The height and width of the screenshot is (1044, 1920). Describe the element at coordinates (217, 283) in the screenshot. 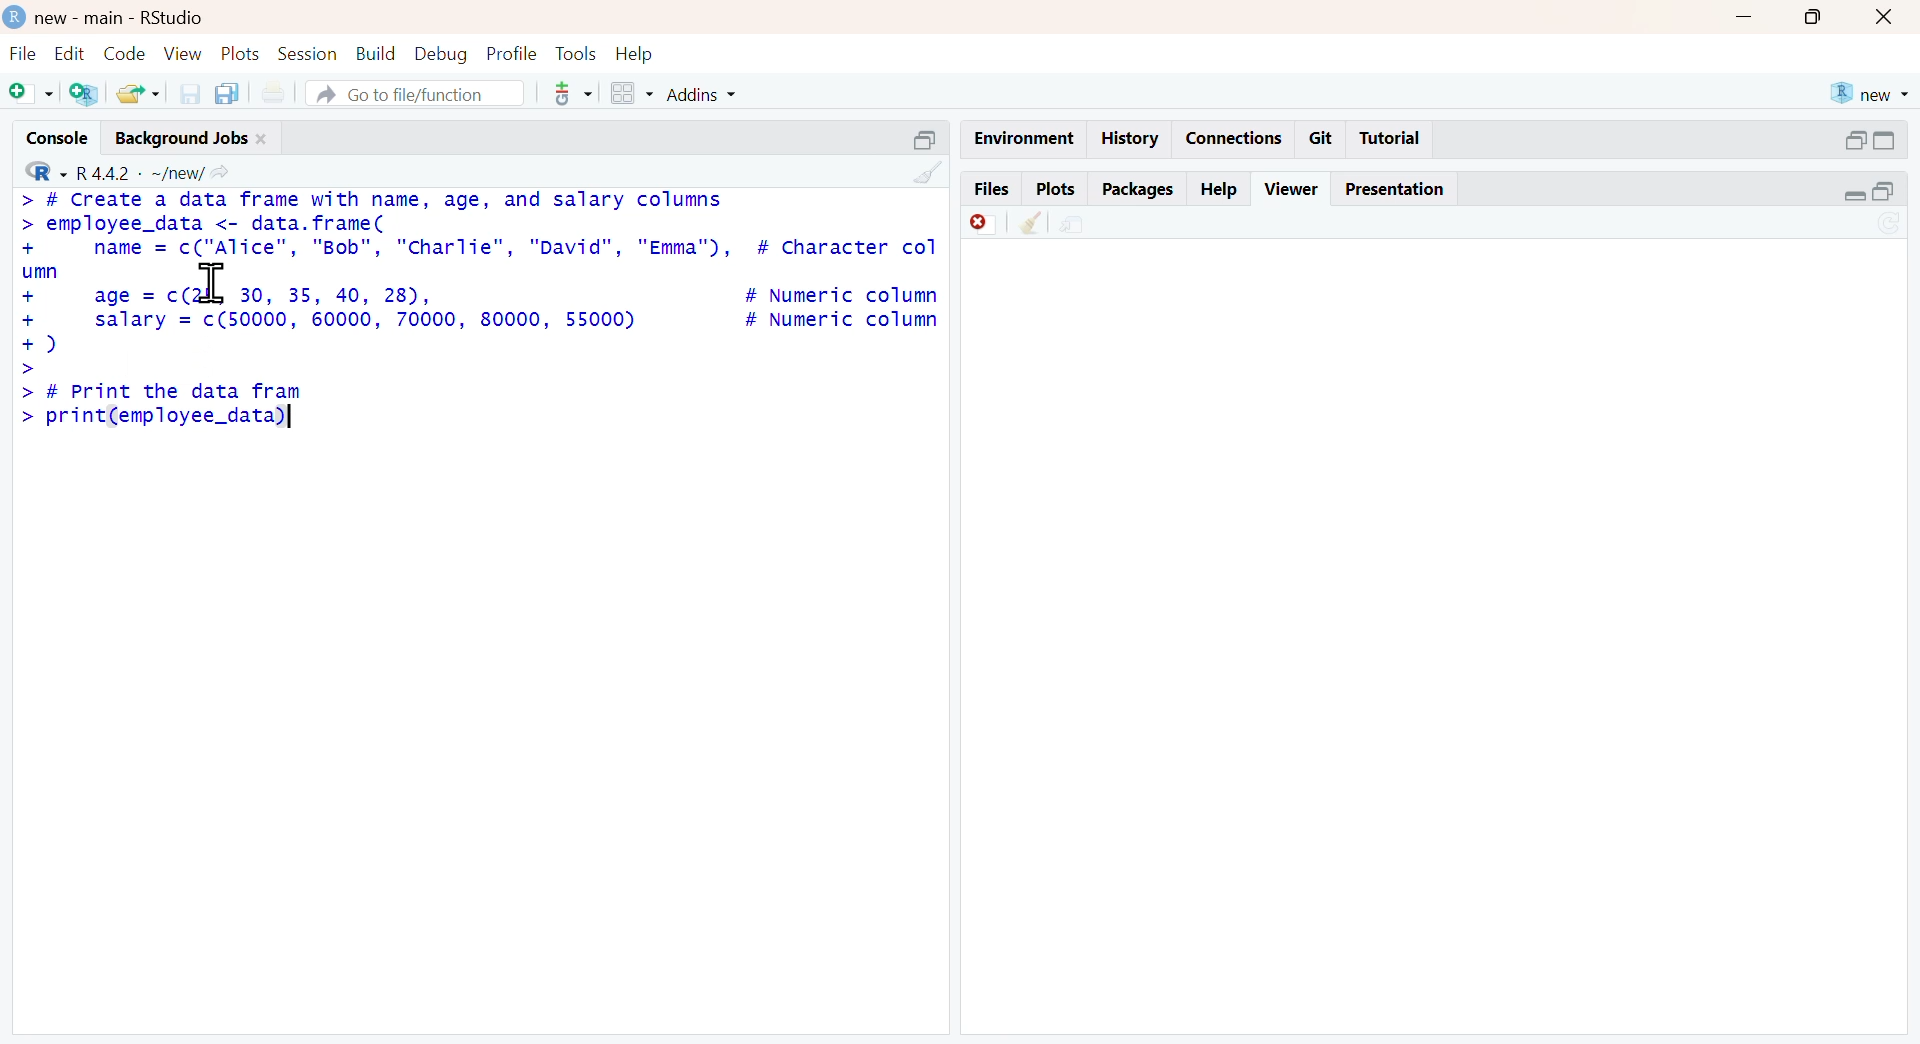

I see `cursor` at that location.